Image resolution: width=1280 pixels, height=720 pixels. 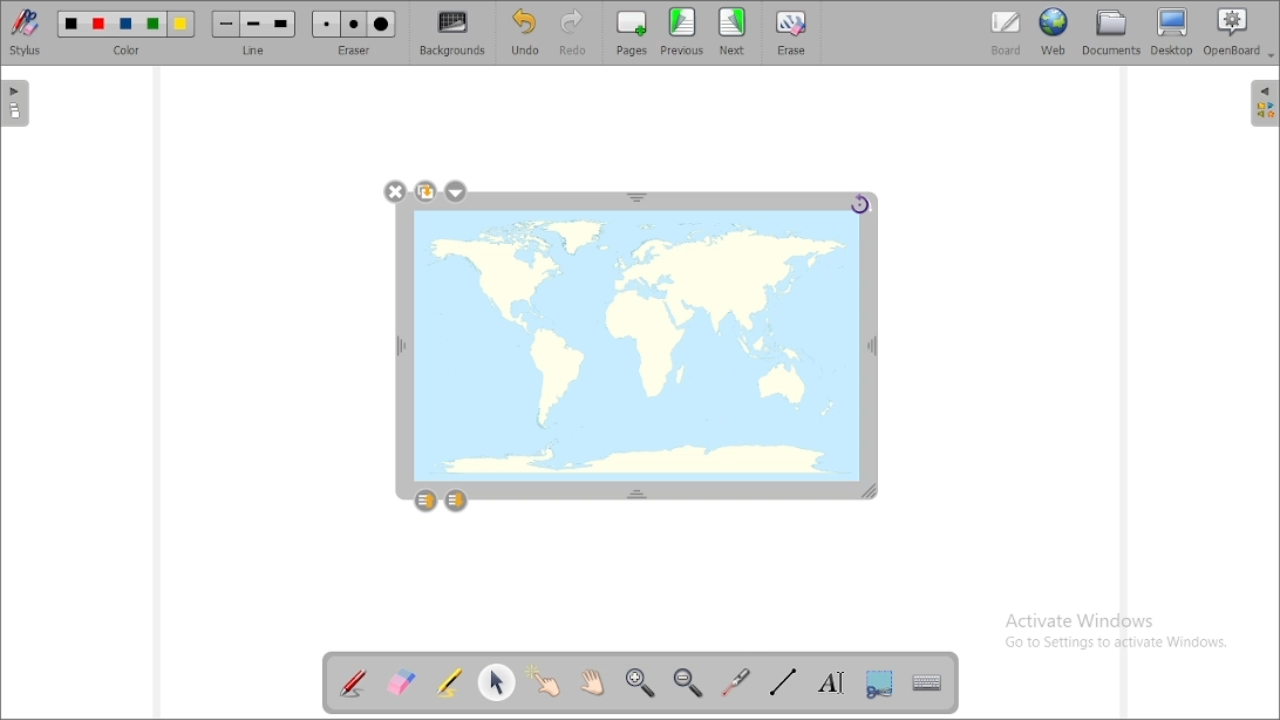 What do you see at coordinates (400, 683) in the screenshot?
I see `erase annotation` at bounding box center [400, 683].